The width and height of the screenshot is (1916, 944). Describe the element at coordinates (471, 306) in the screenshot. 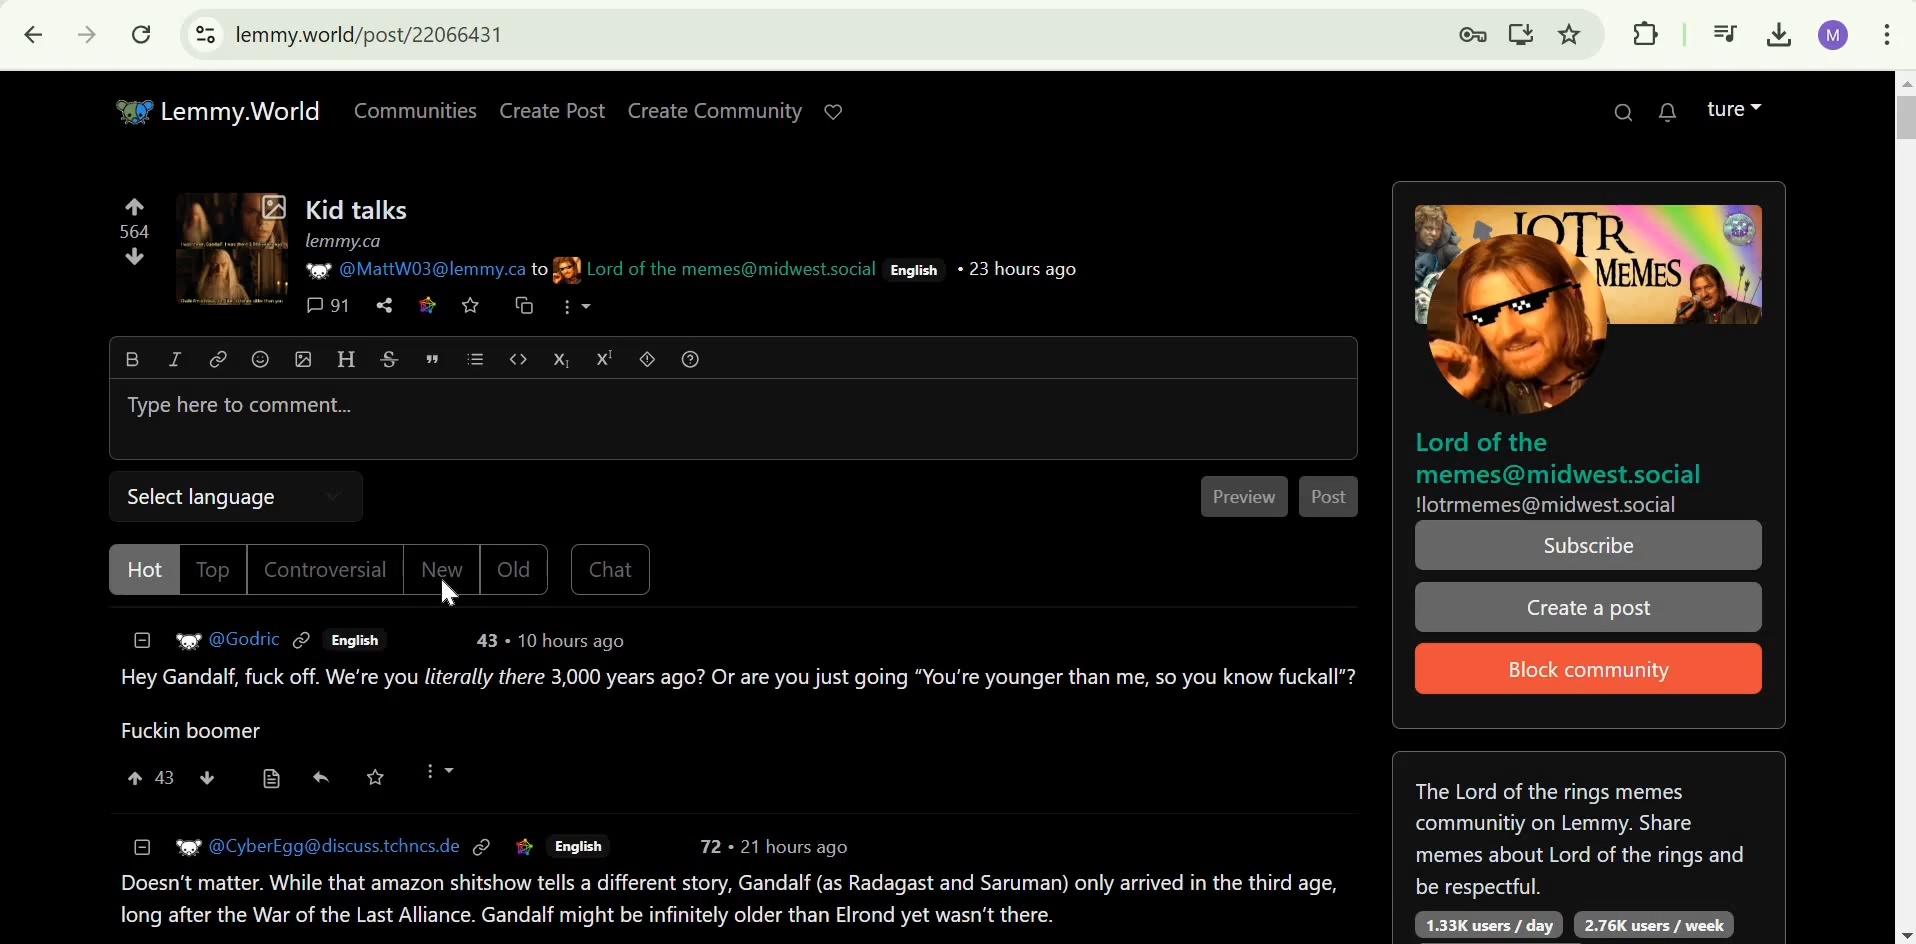

I see `save` at that location.